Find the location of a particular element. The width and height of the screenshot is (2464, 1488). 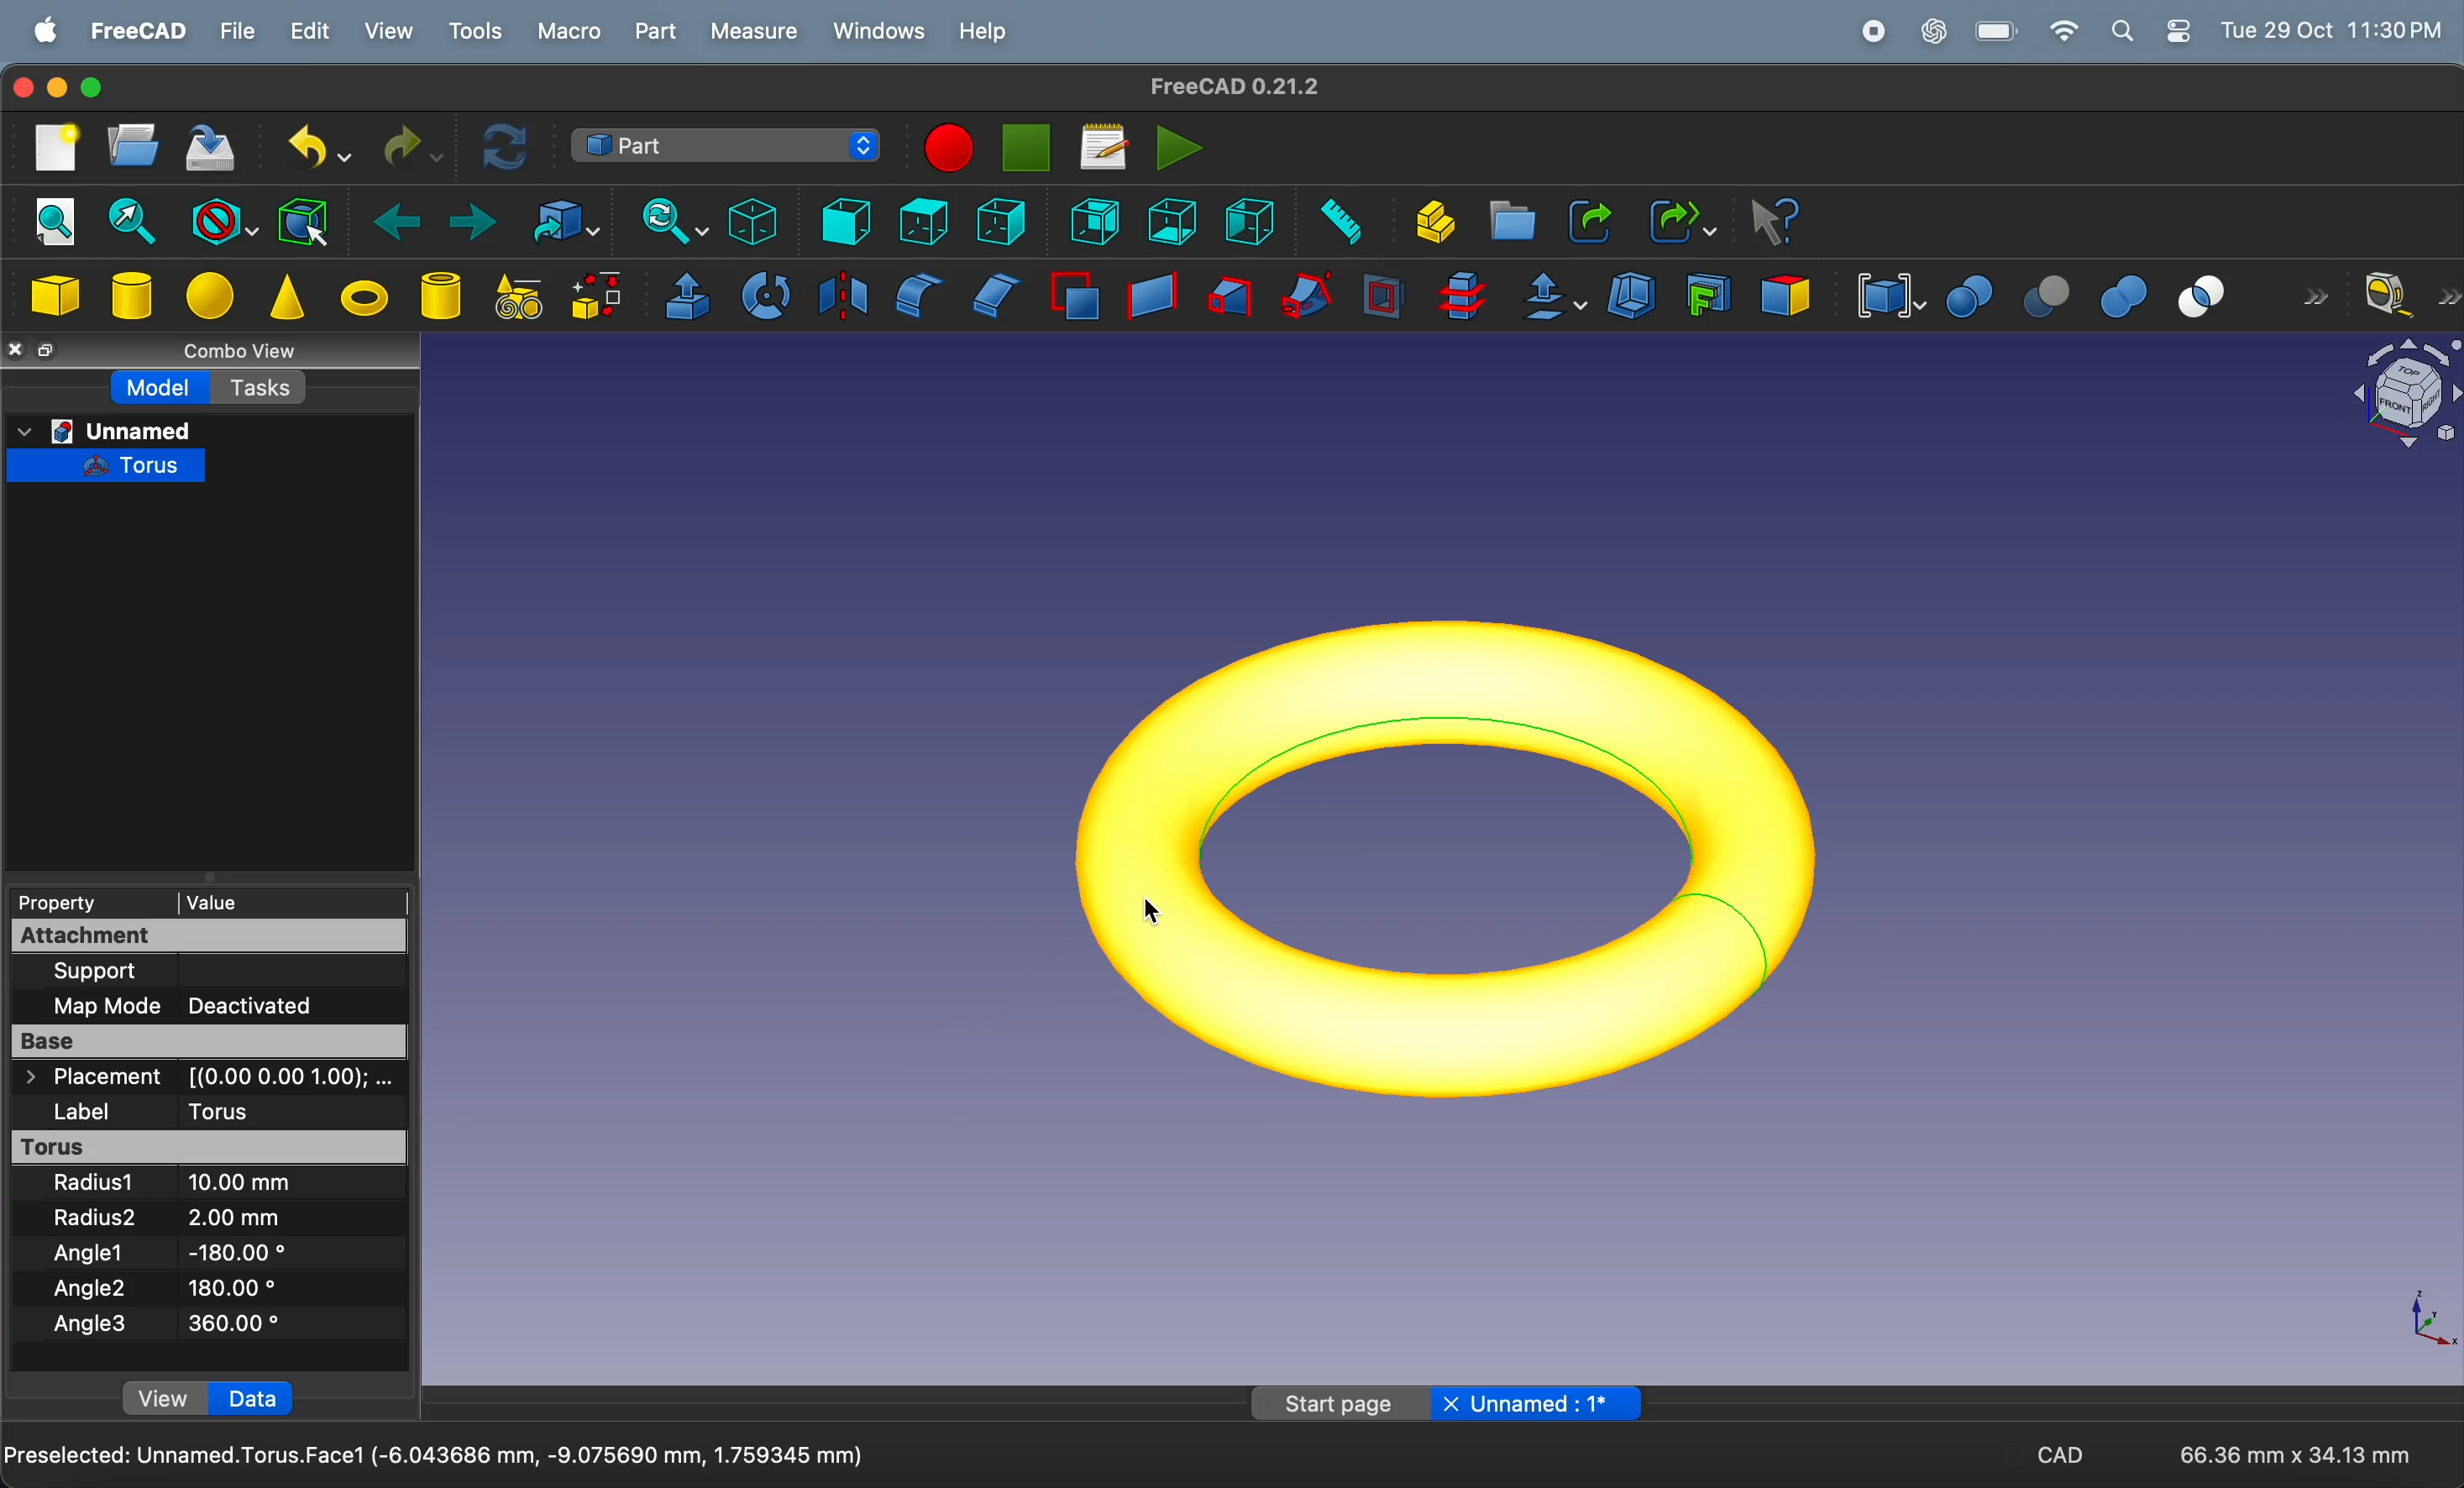

color per face is located at coordinates (1784, 294).